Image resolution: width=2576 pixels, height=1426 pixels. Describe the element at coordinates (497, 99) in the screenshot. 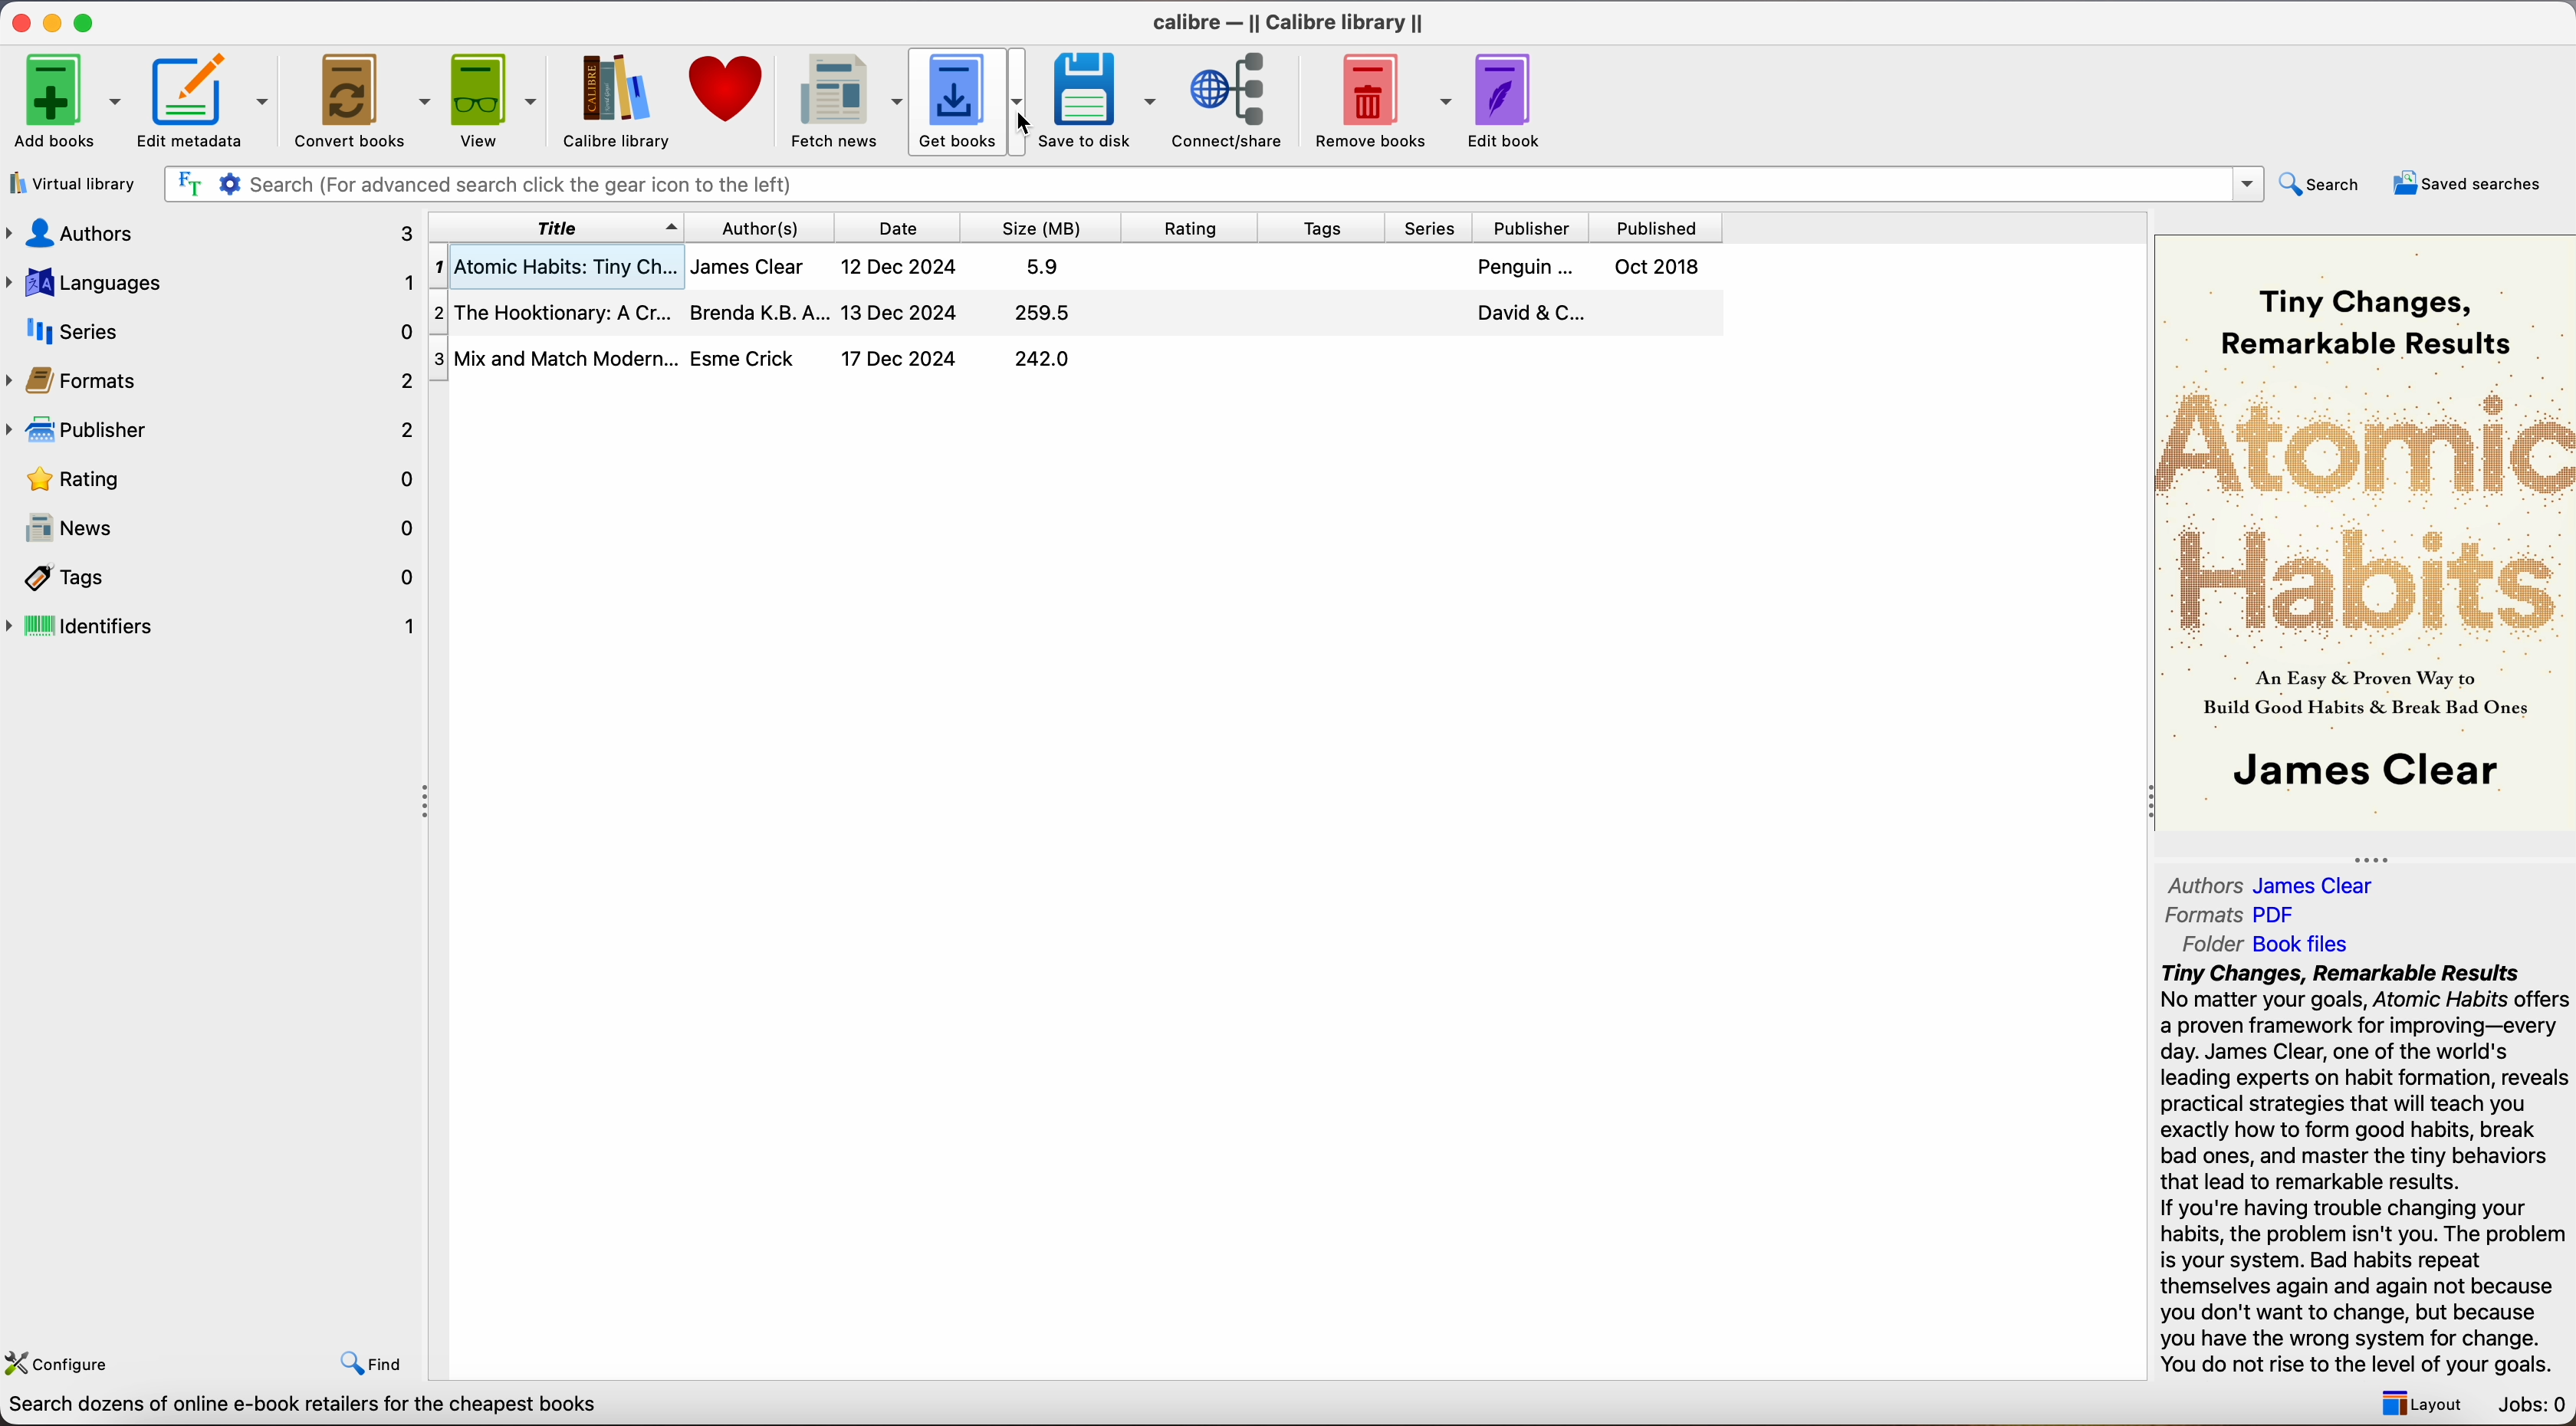

I see `view` at that location.